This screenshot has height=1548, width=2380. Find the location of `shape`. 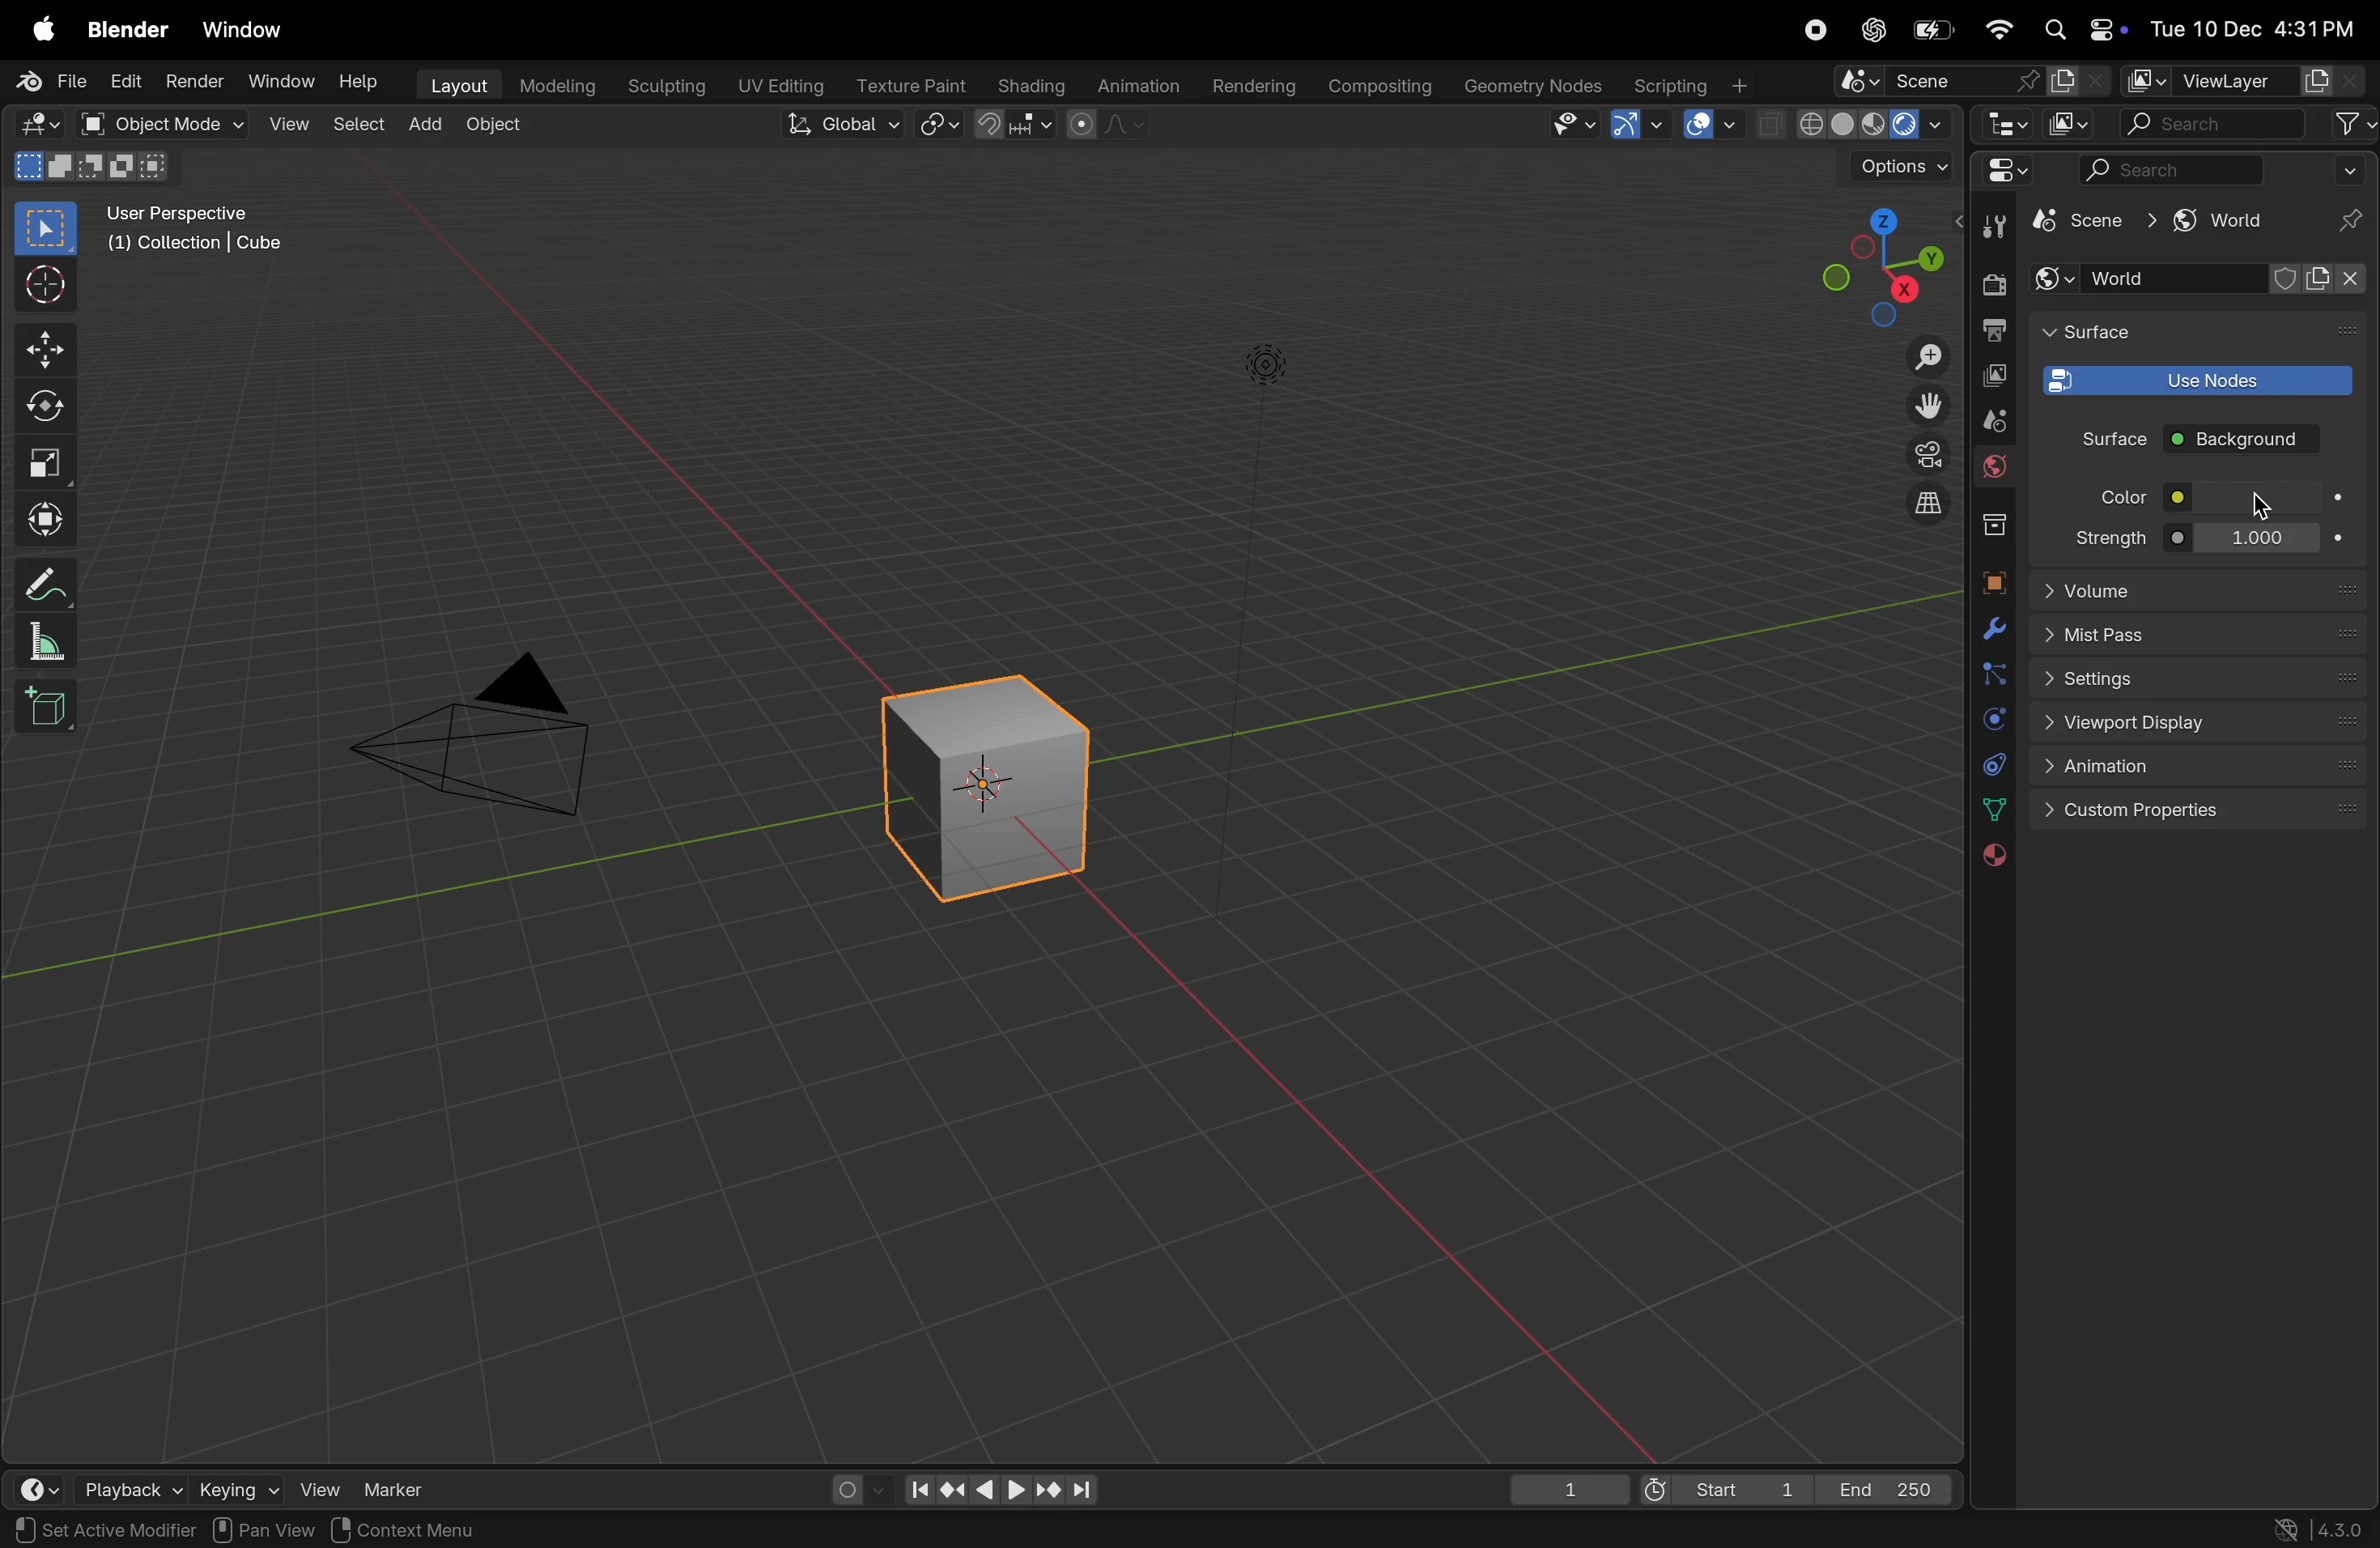

shape is located at coordinates (47, 462).